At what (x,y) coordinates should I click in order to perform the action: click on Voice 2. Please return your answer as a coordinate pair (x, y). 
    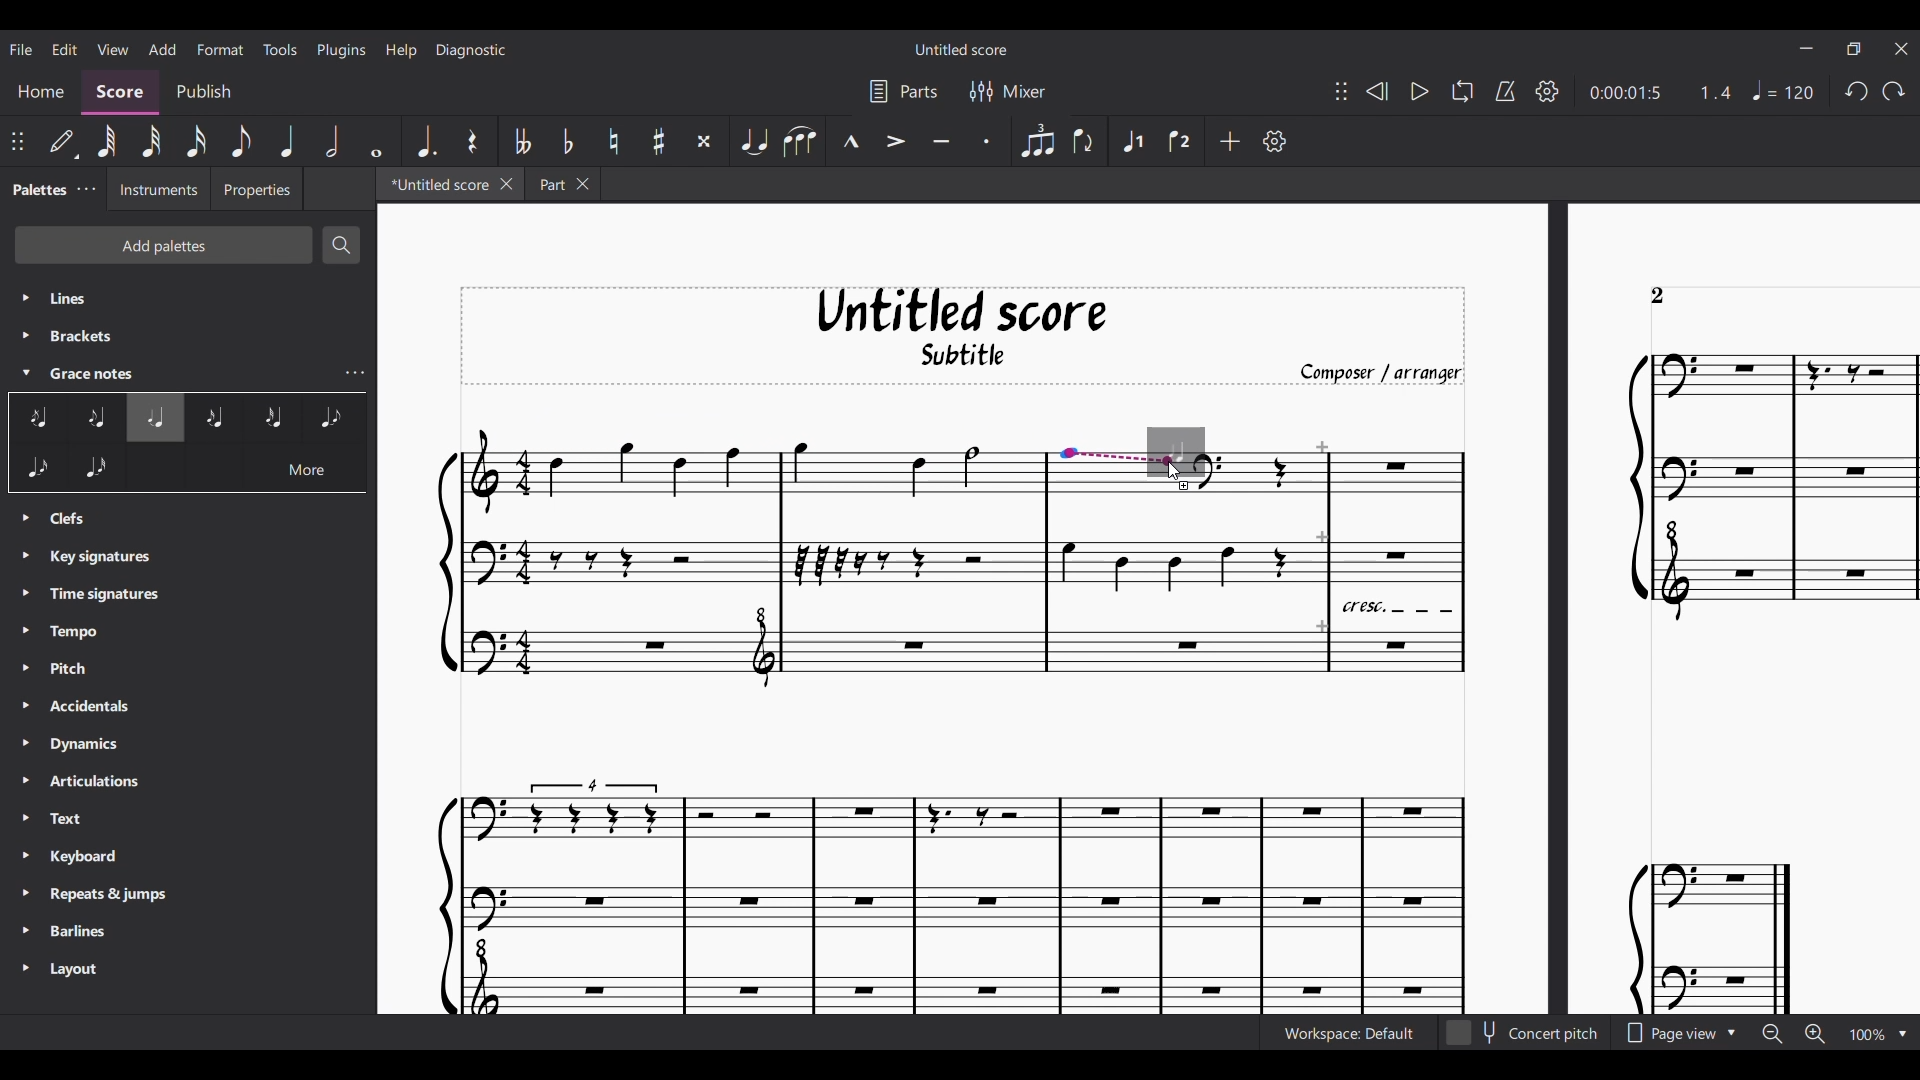
    Looking at the image, I should click on (1181, 141).